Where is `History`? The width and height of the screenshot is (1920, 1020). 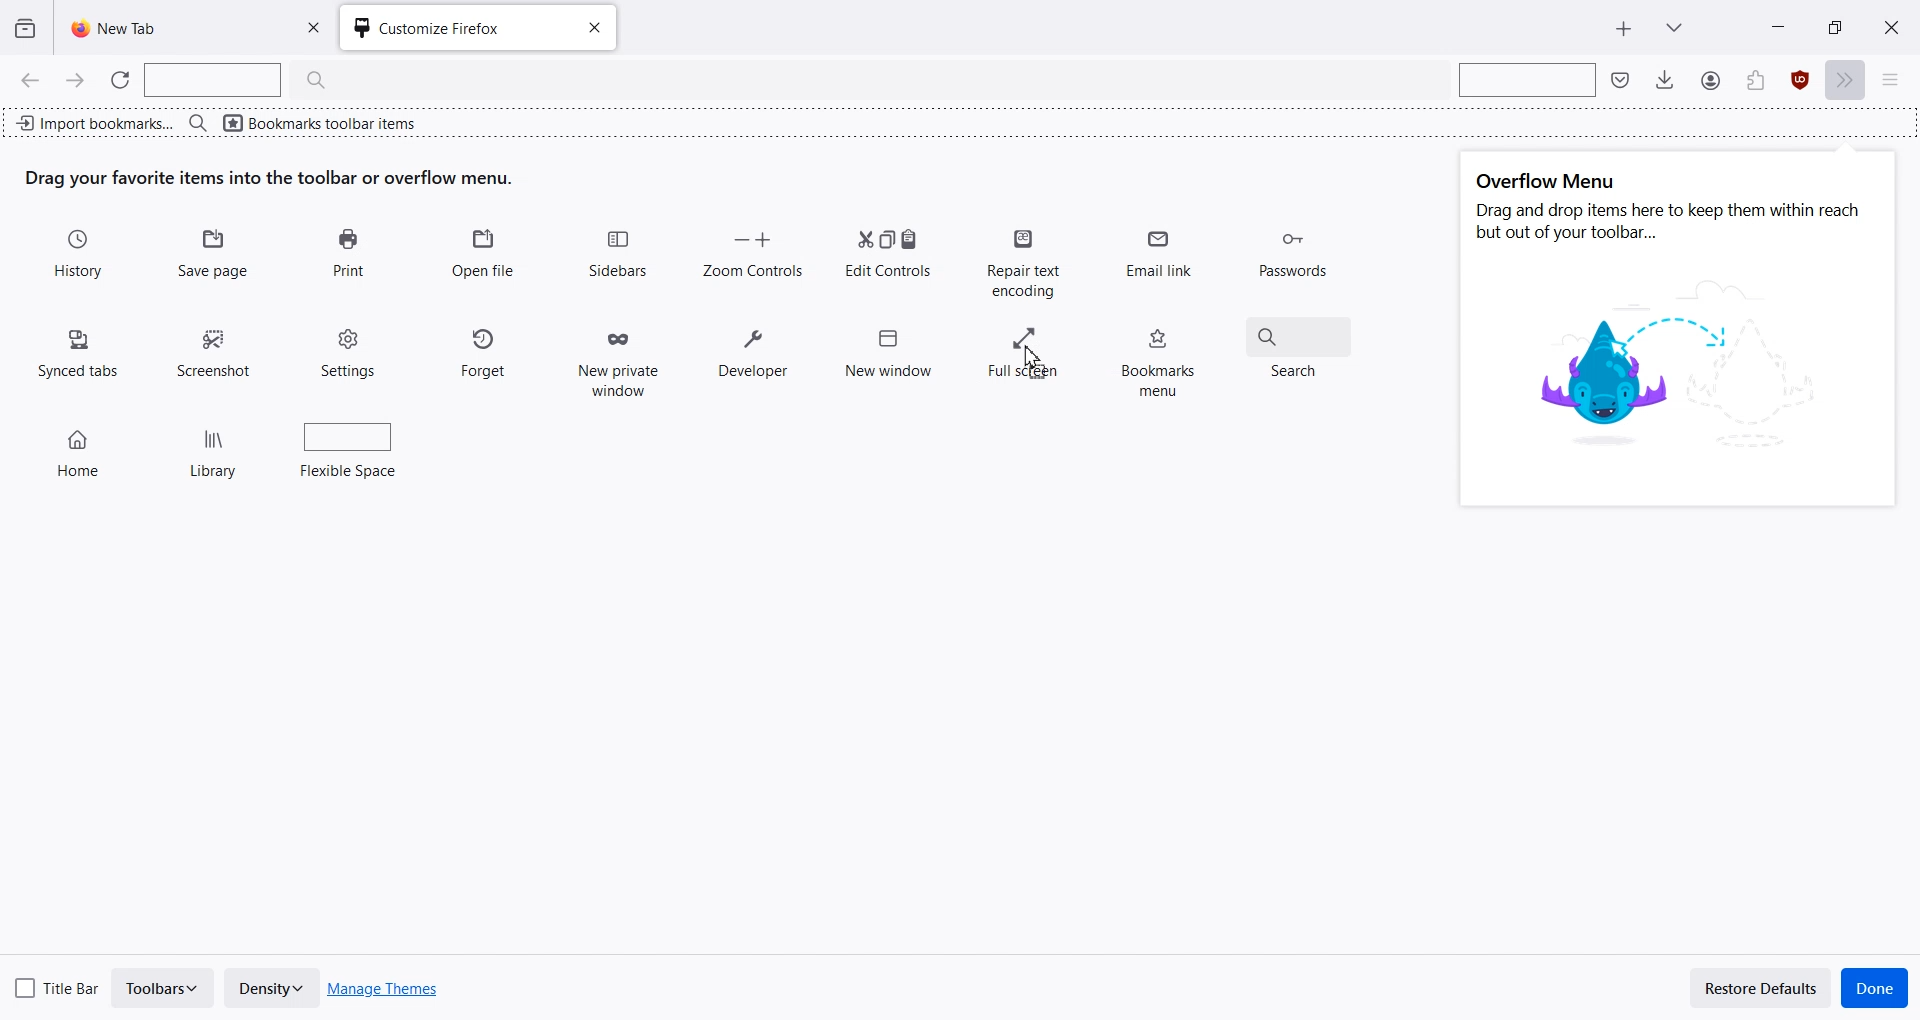 History is located at coordinates (81, 255).